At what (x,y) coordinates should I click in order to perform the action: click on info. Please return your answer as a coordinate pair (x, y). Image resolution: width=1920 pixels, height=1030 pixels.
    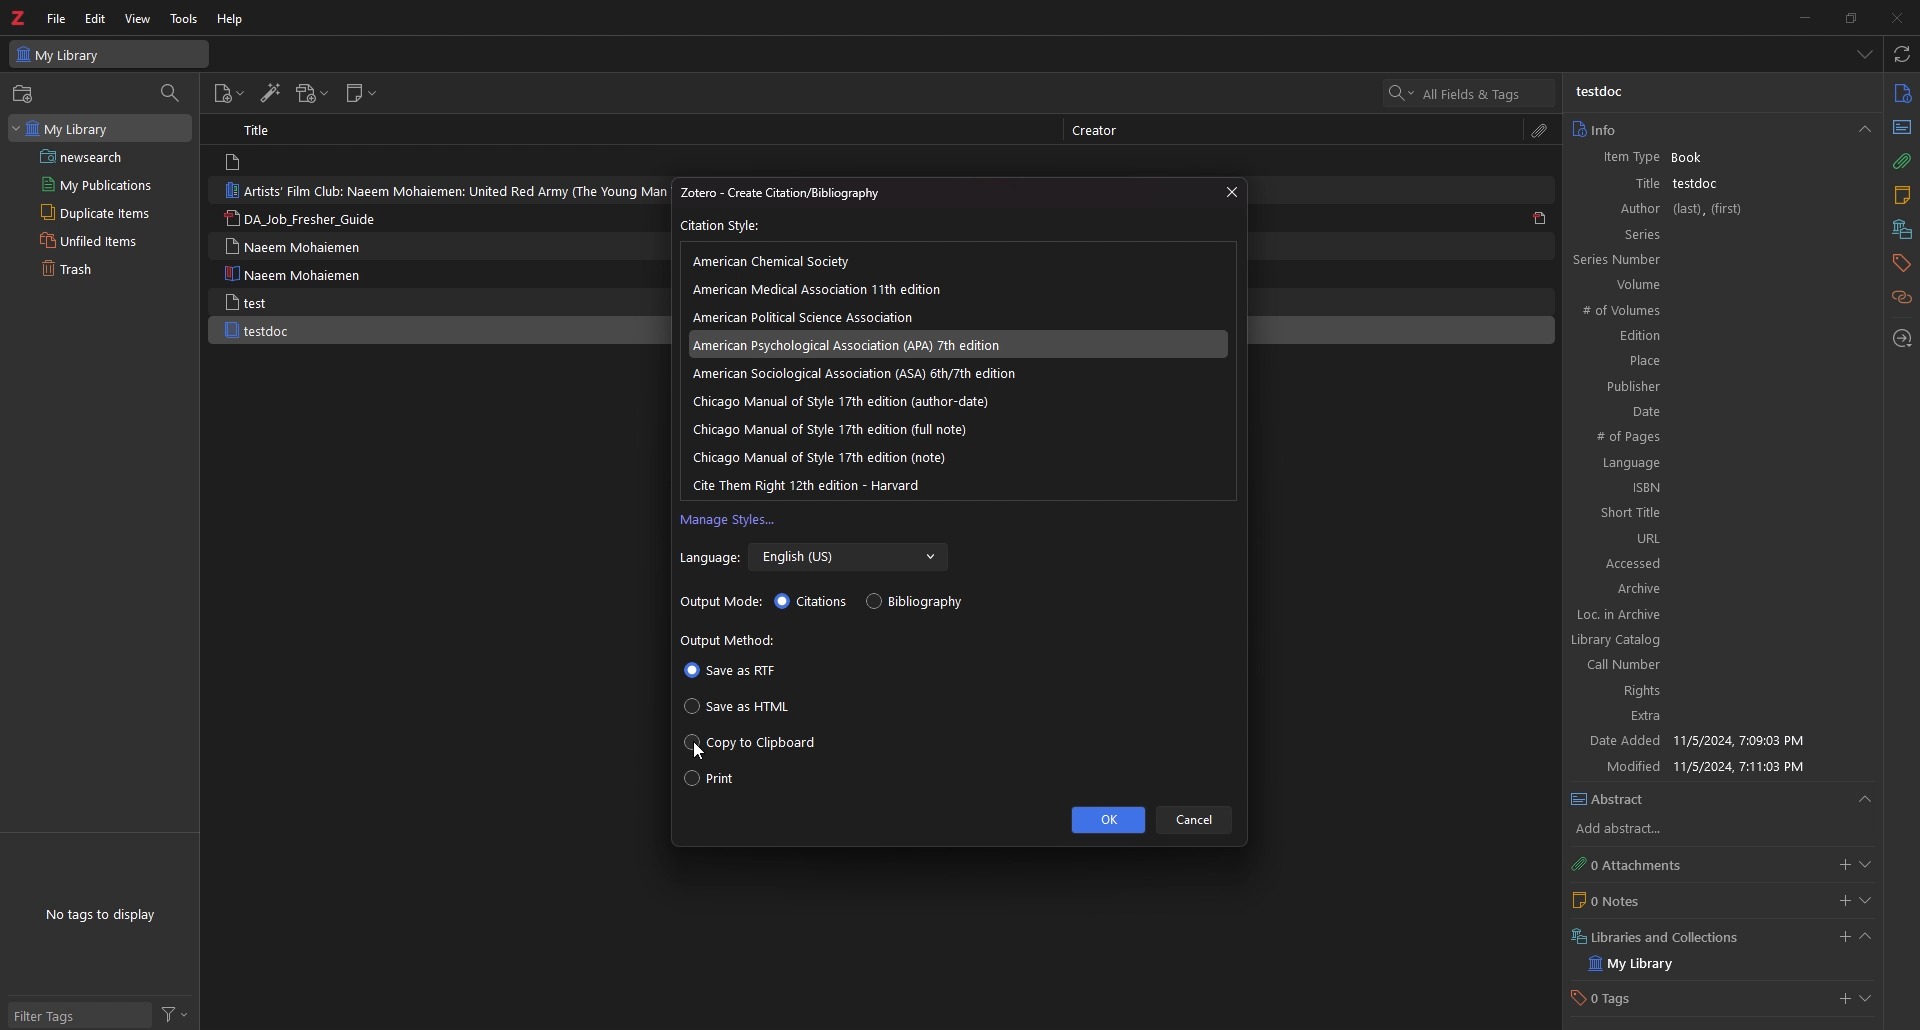
    Looking at the image, I should click on (1720, 129).